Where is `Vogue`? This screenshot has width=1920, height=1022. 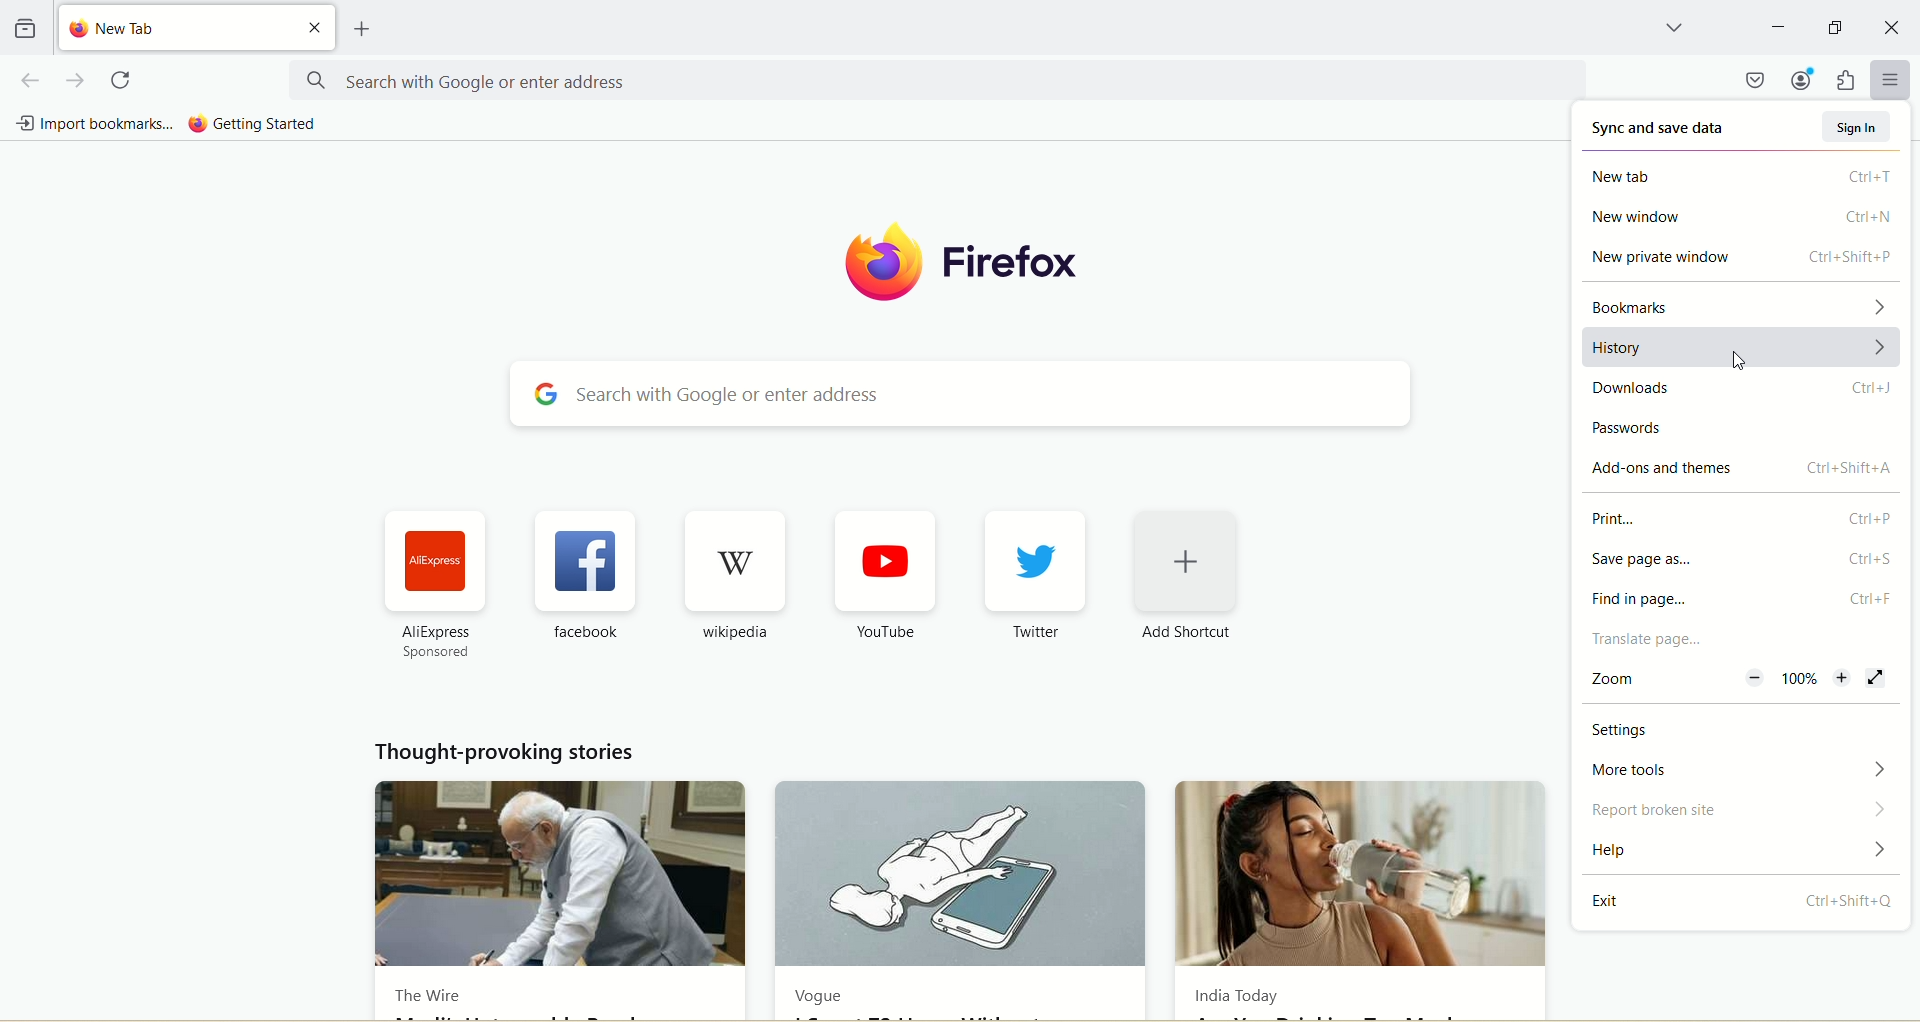 Vogue is located at coordinates (824, 994).